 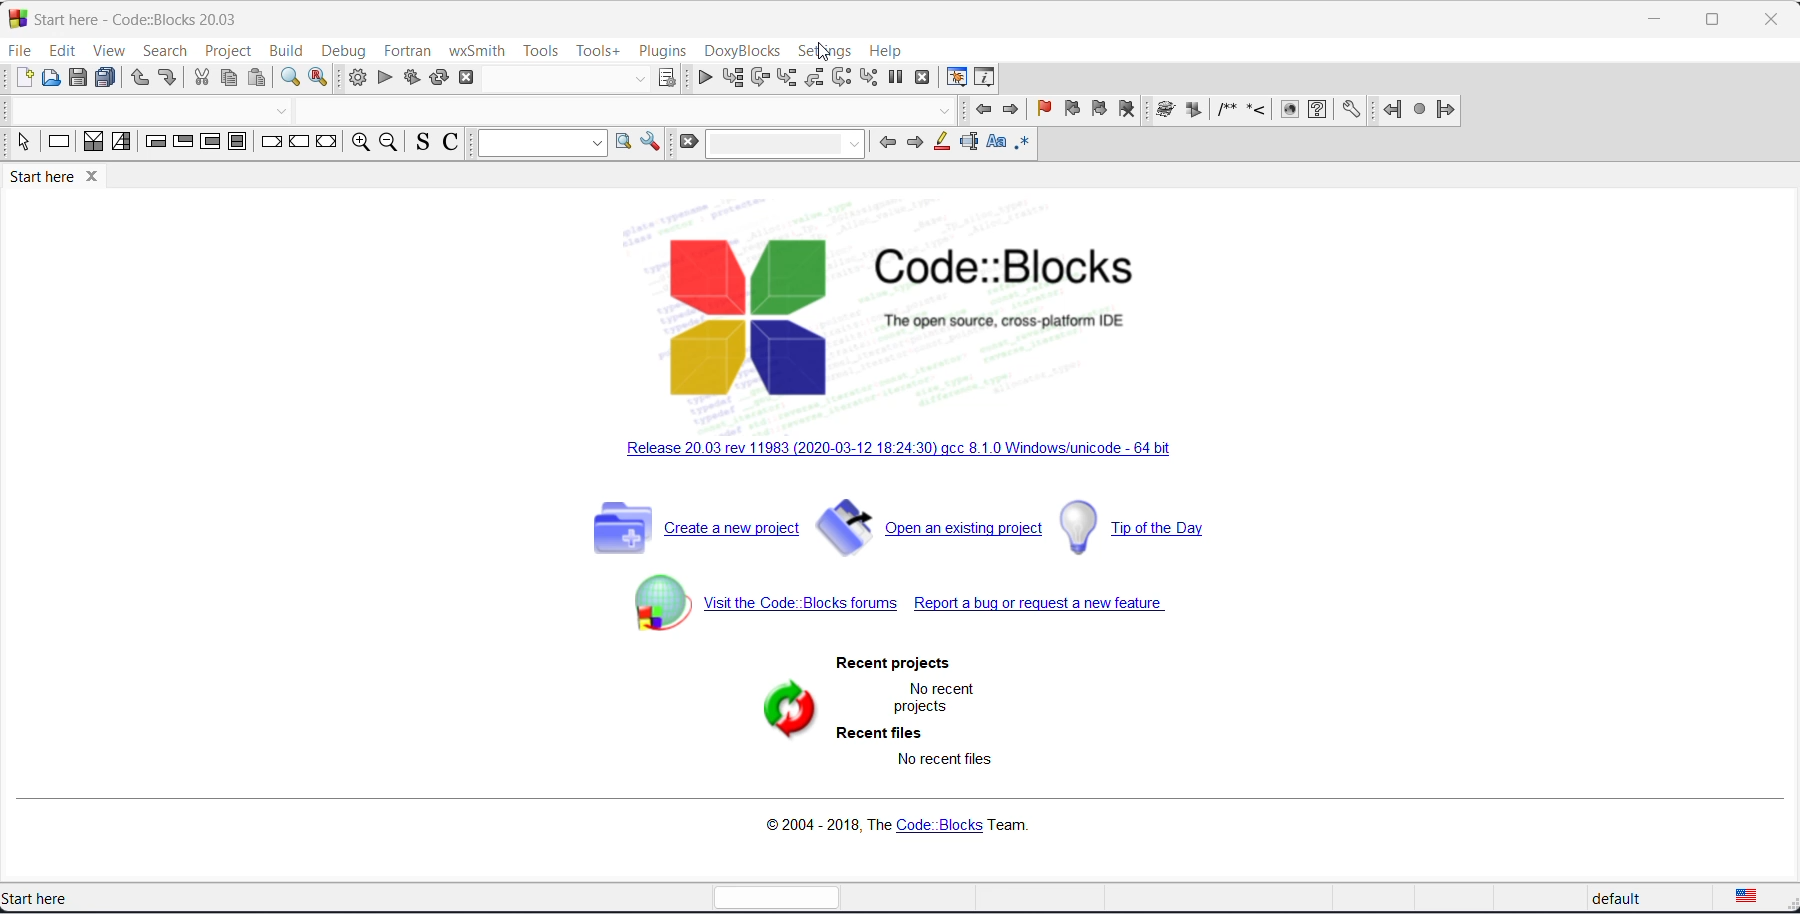 I want to click on run from cursor, so click(x=732, y=78).